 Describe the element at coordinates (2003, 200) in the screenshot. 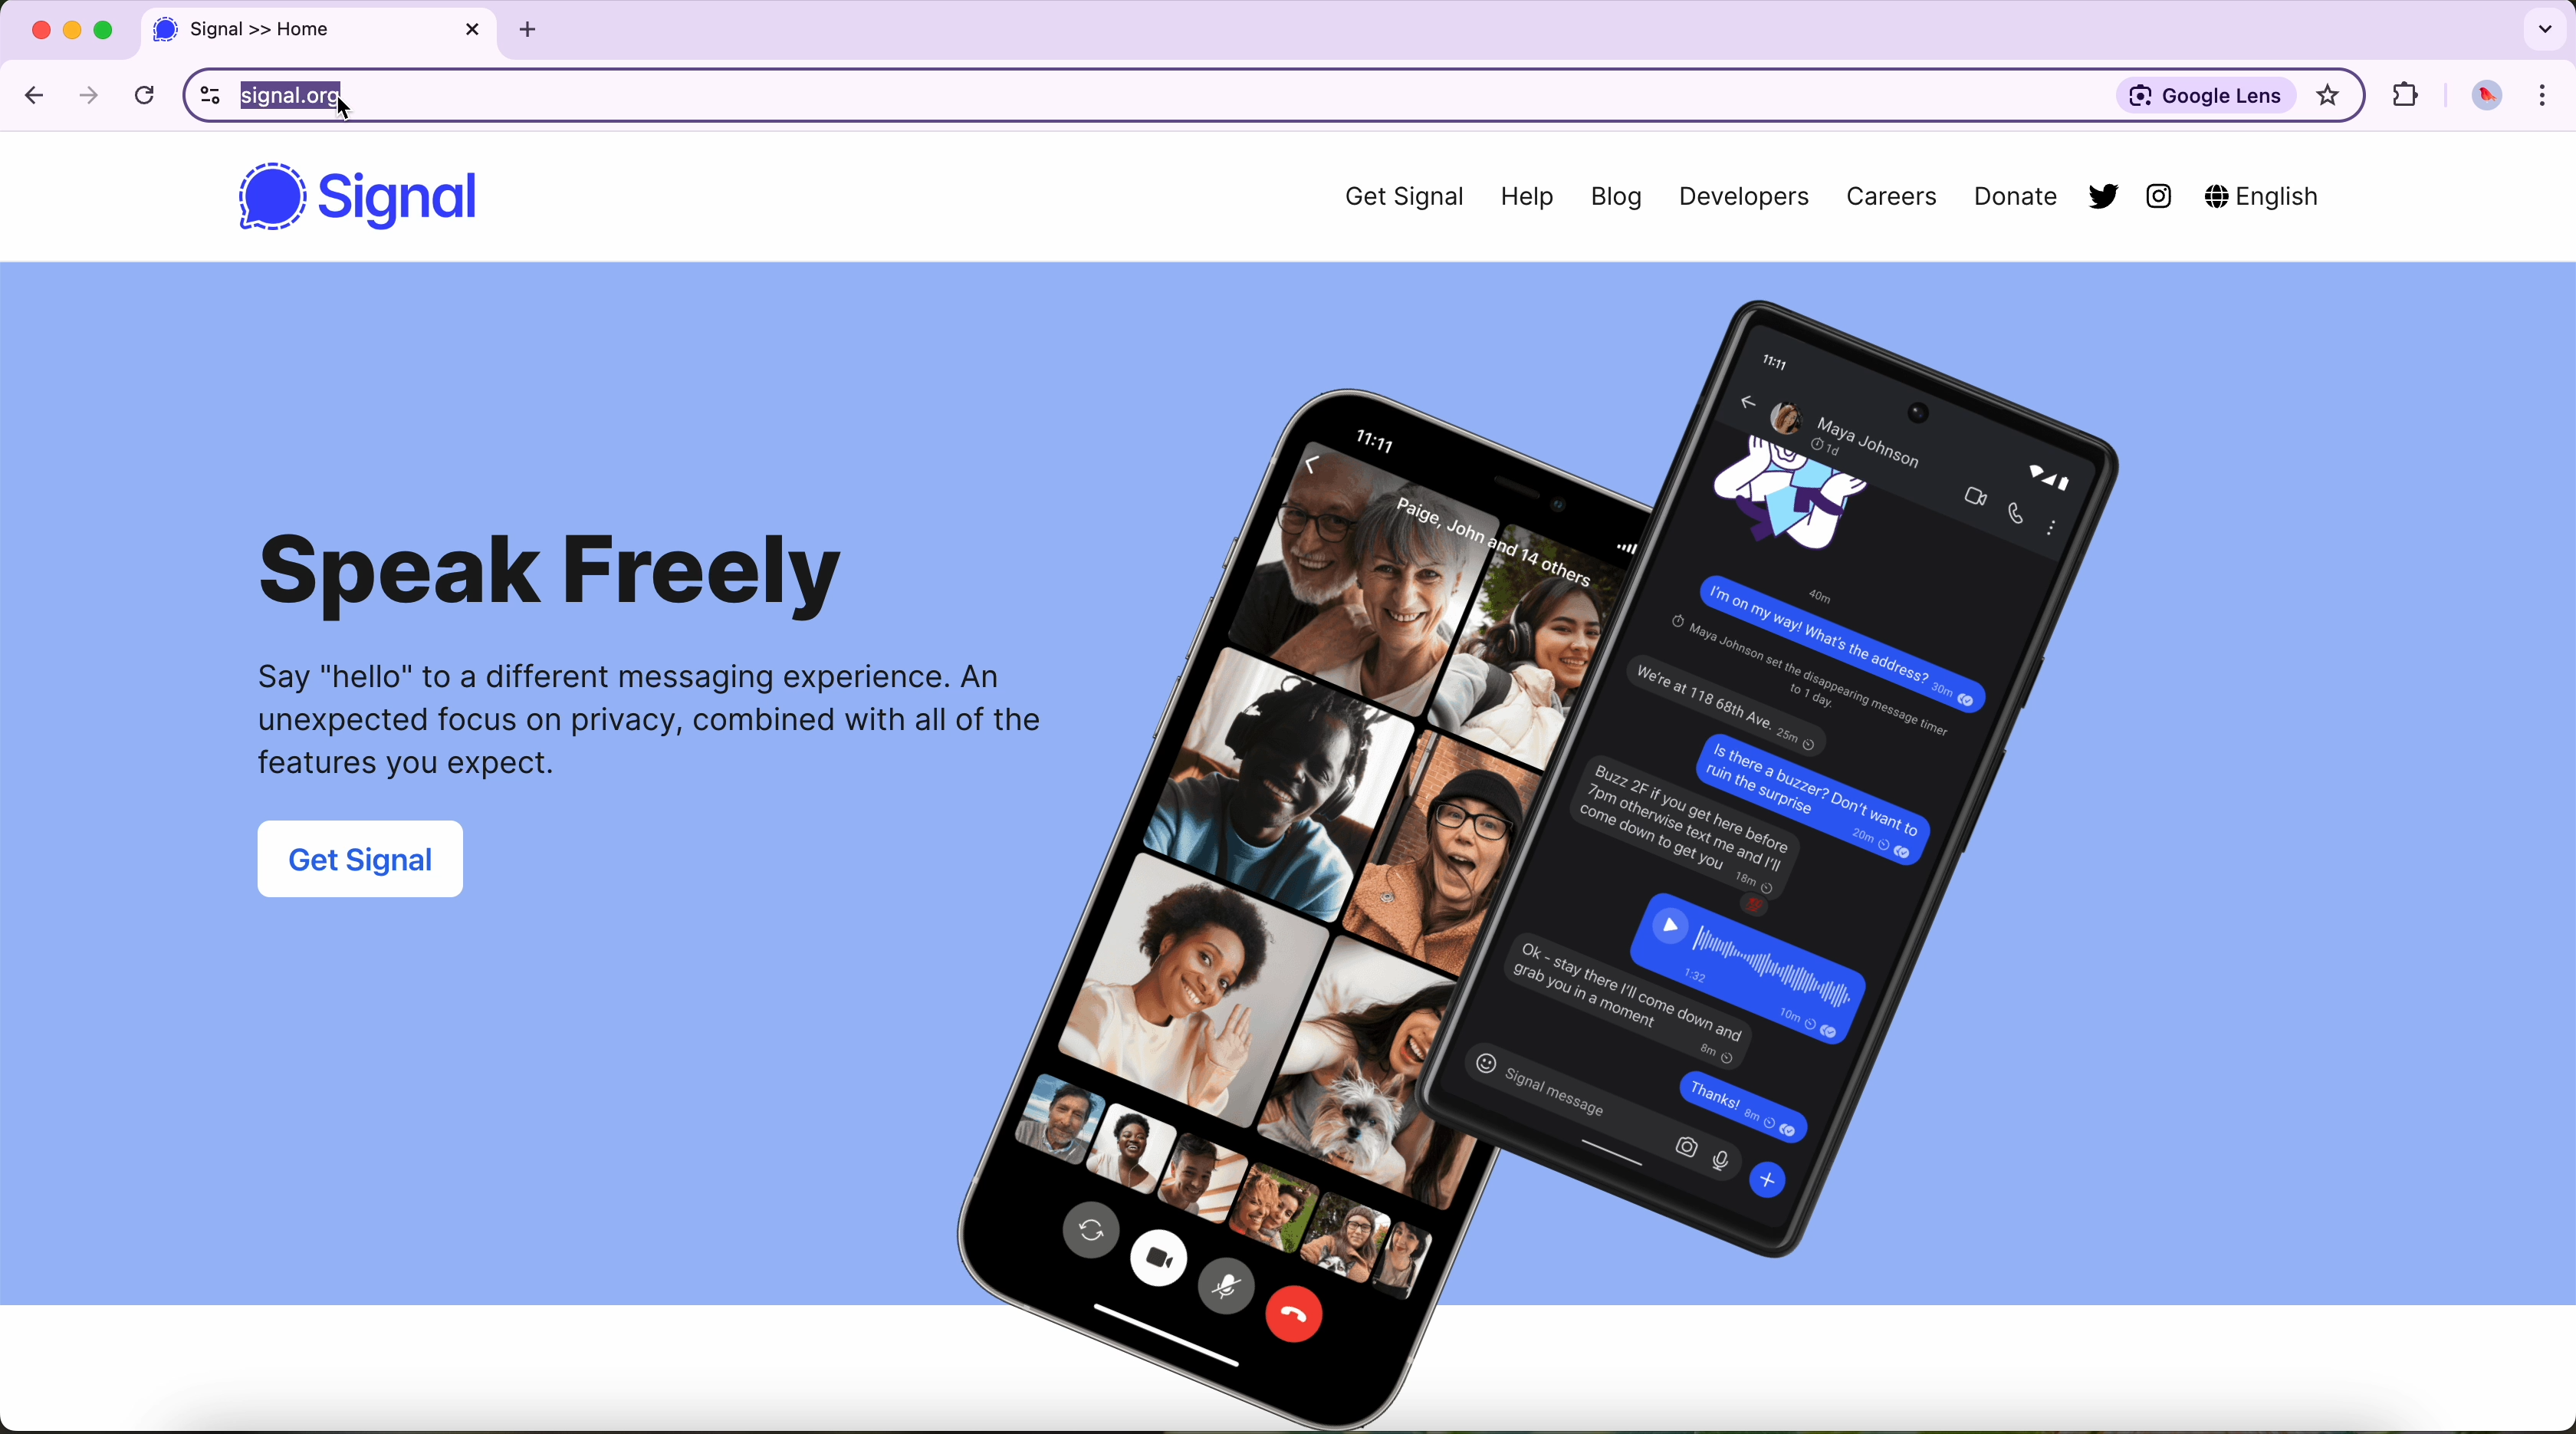

I see `Donate` at that location.